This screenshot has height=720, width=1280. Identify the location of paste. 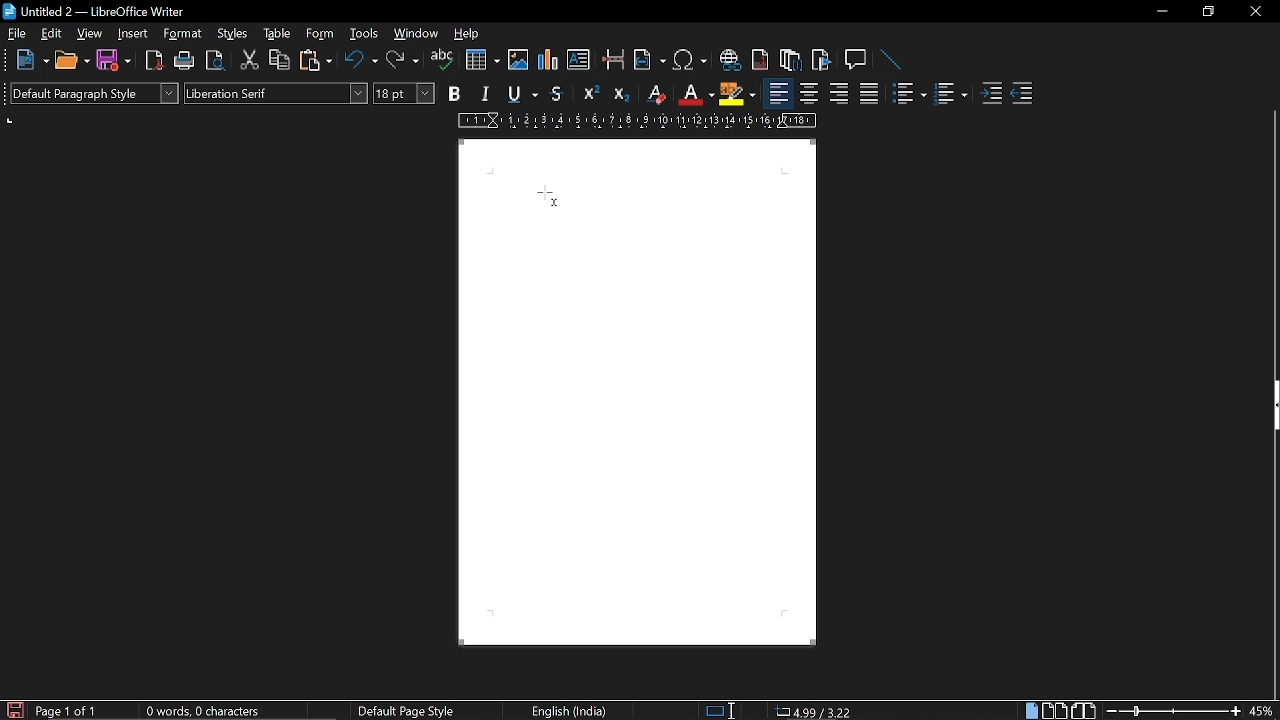
(318, 63).